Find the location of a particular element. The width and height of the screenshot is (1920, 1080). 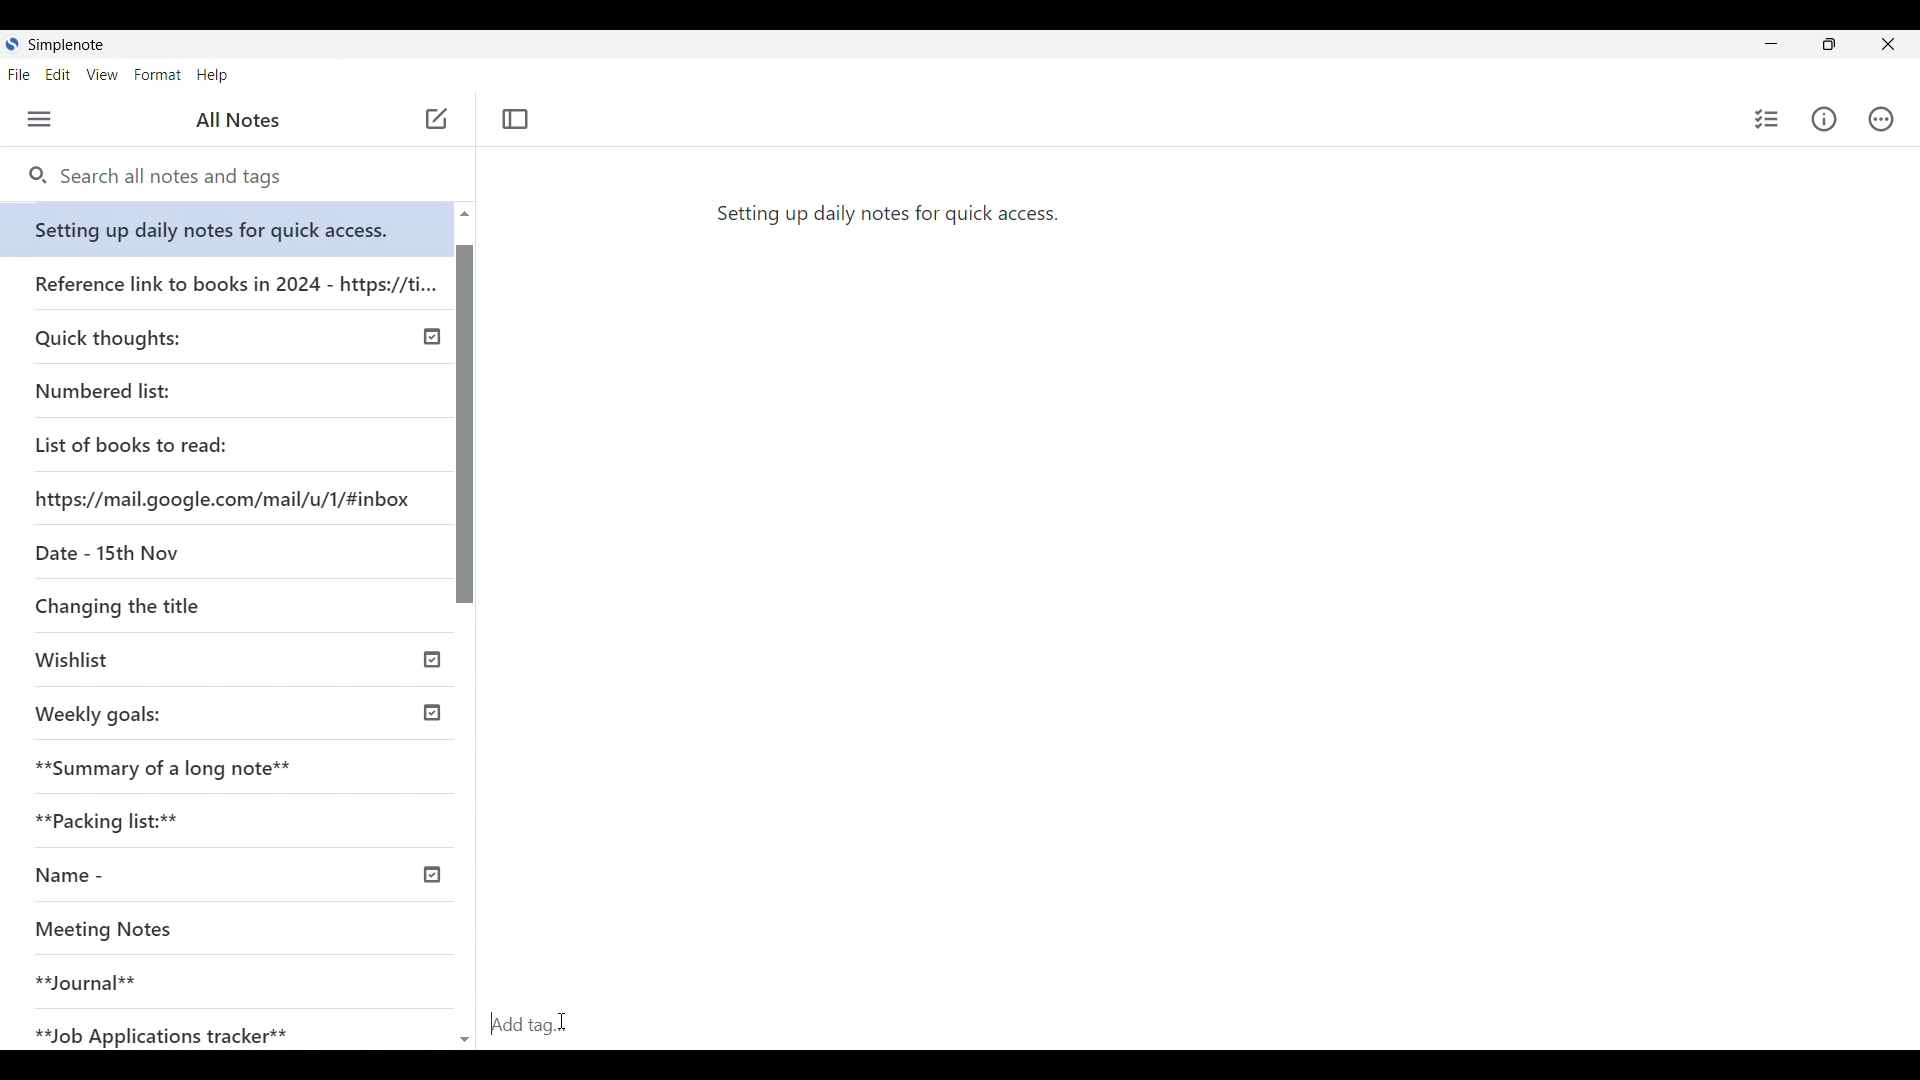

Summary of a long note is located at coordinates (239, 762).